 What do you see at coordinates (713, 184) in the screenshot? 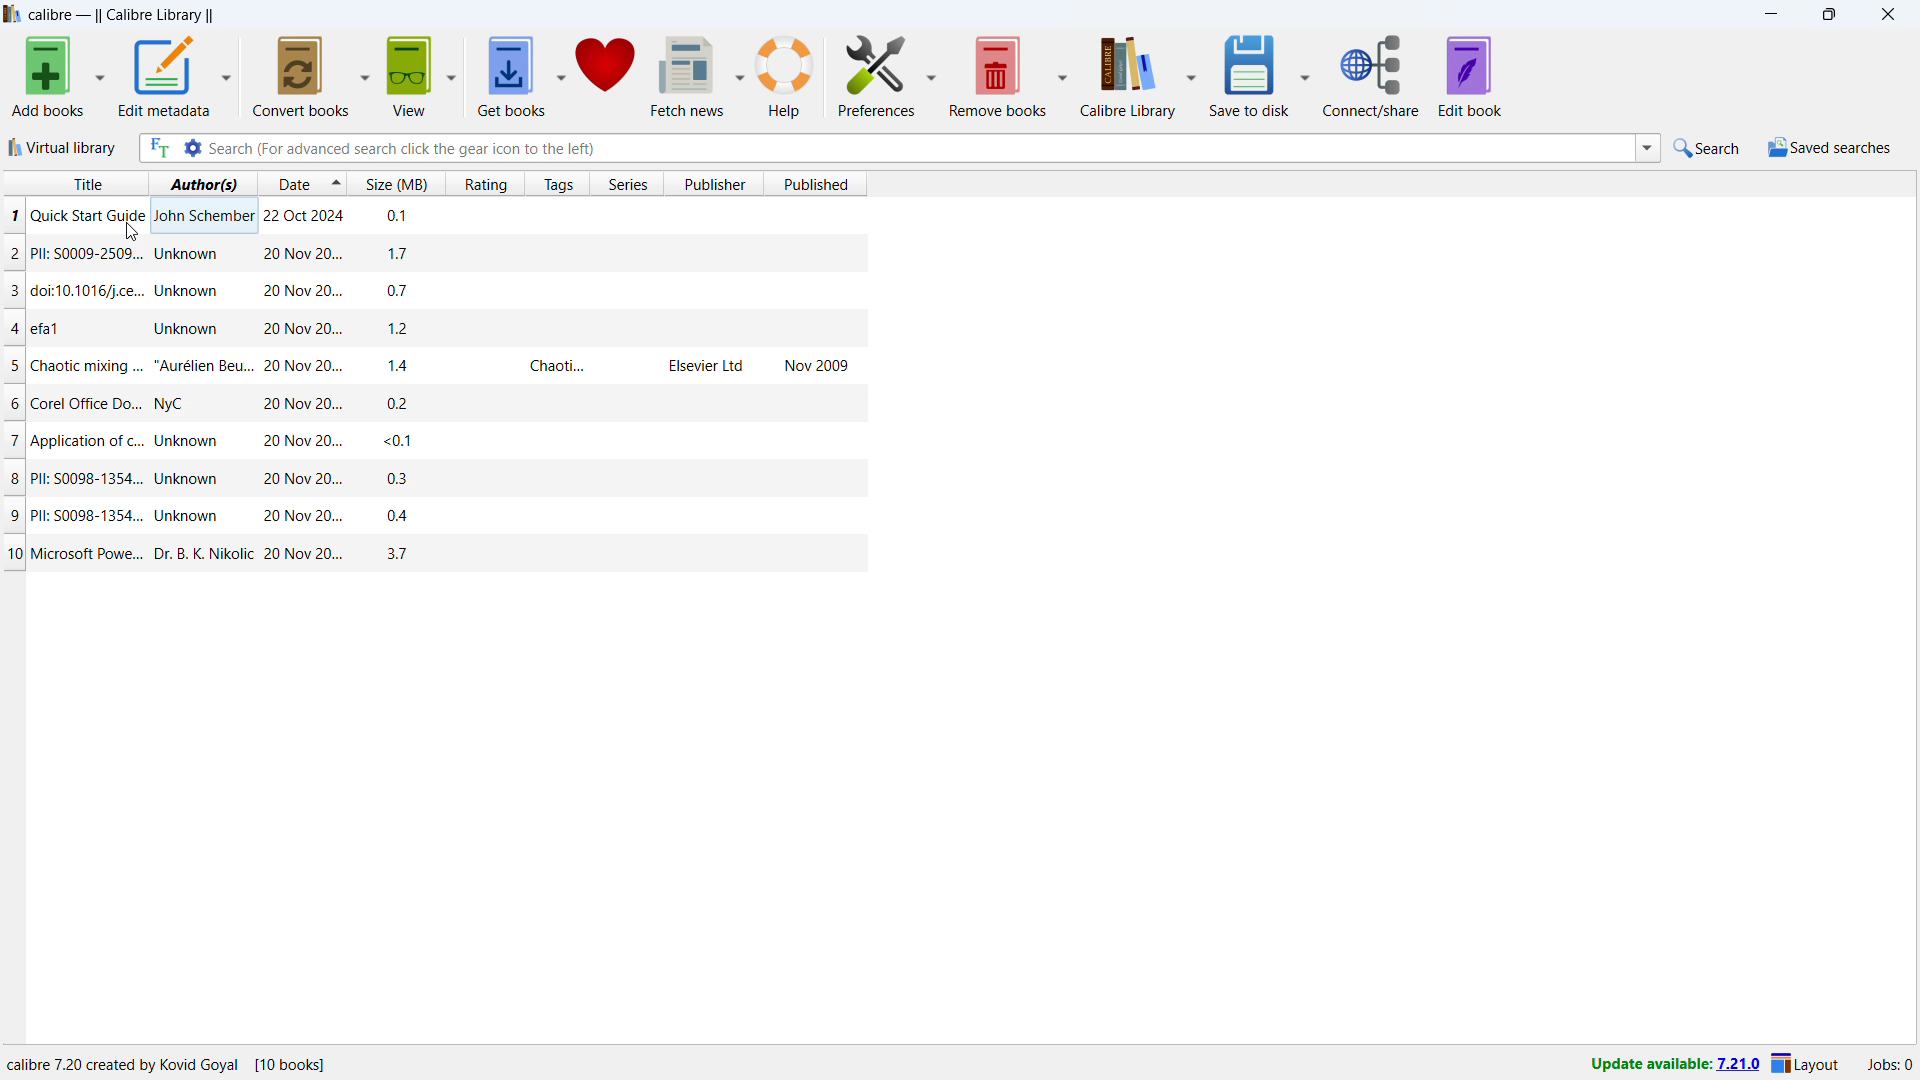
I see `sort by publisher` at bounding box center [713, 184].